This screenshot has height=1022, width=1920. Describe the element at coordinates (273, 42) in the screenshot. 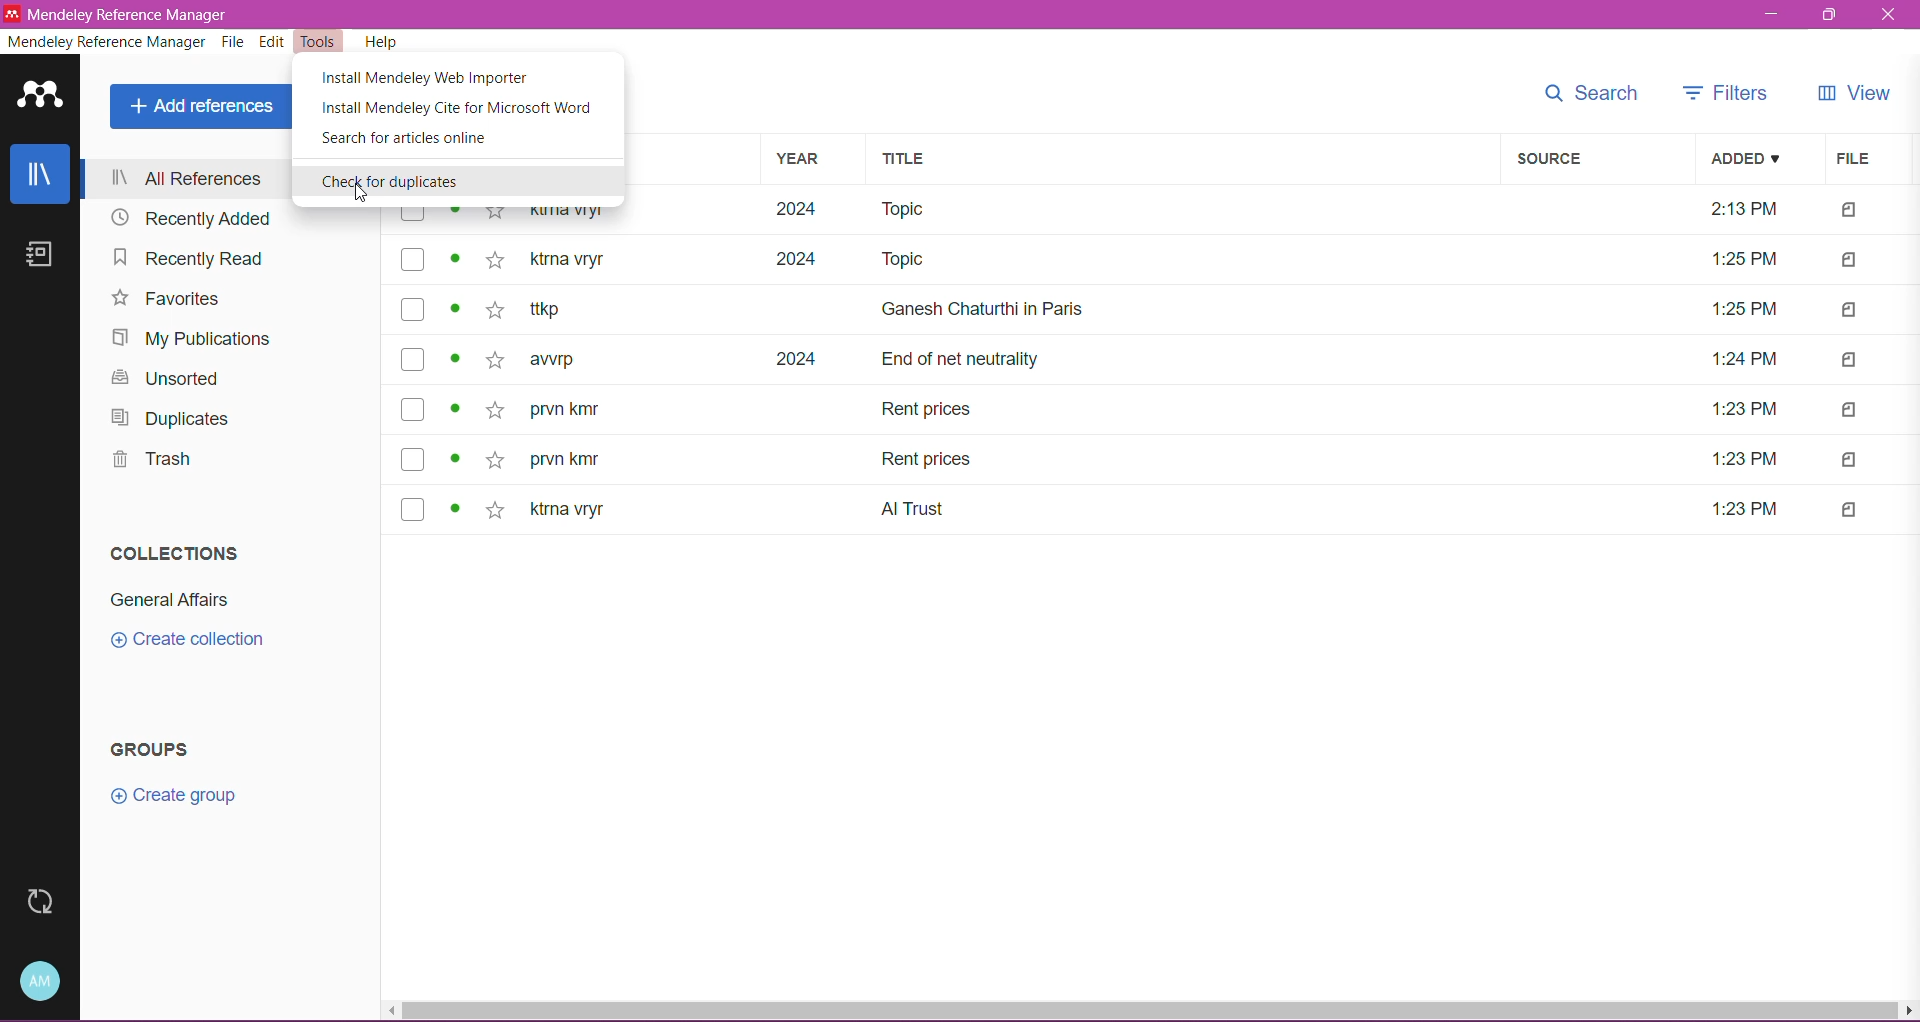

I see `Edit` at that location.